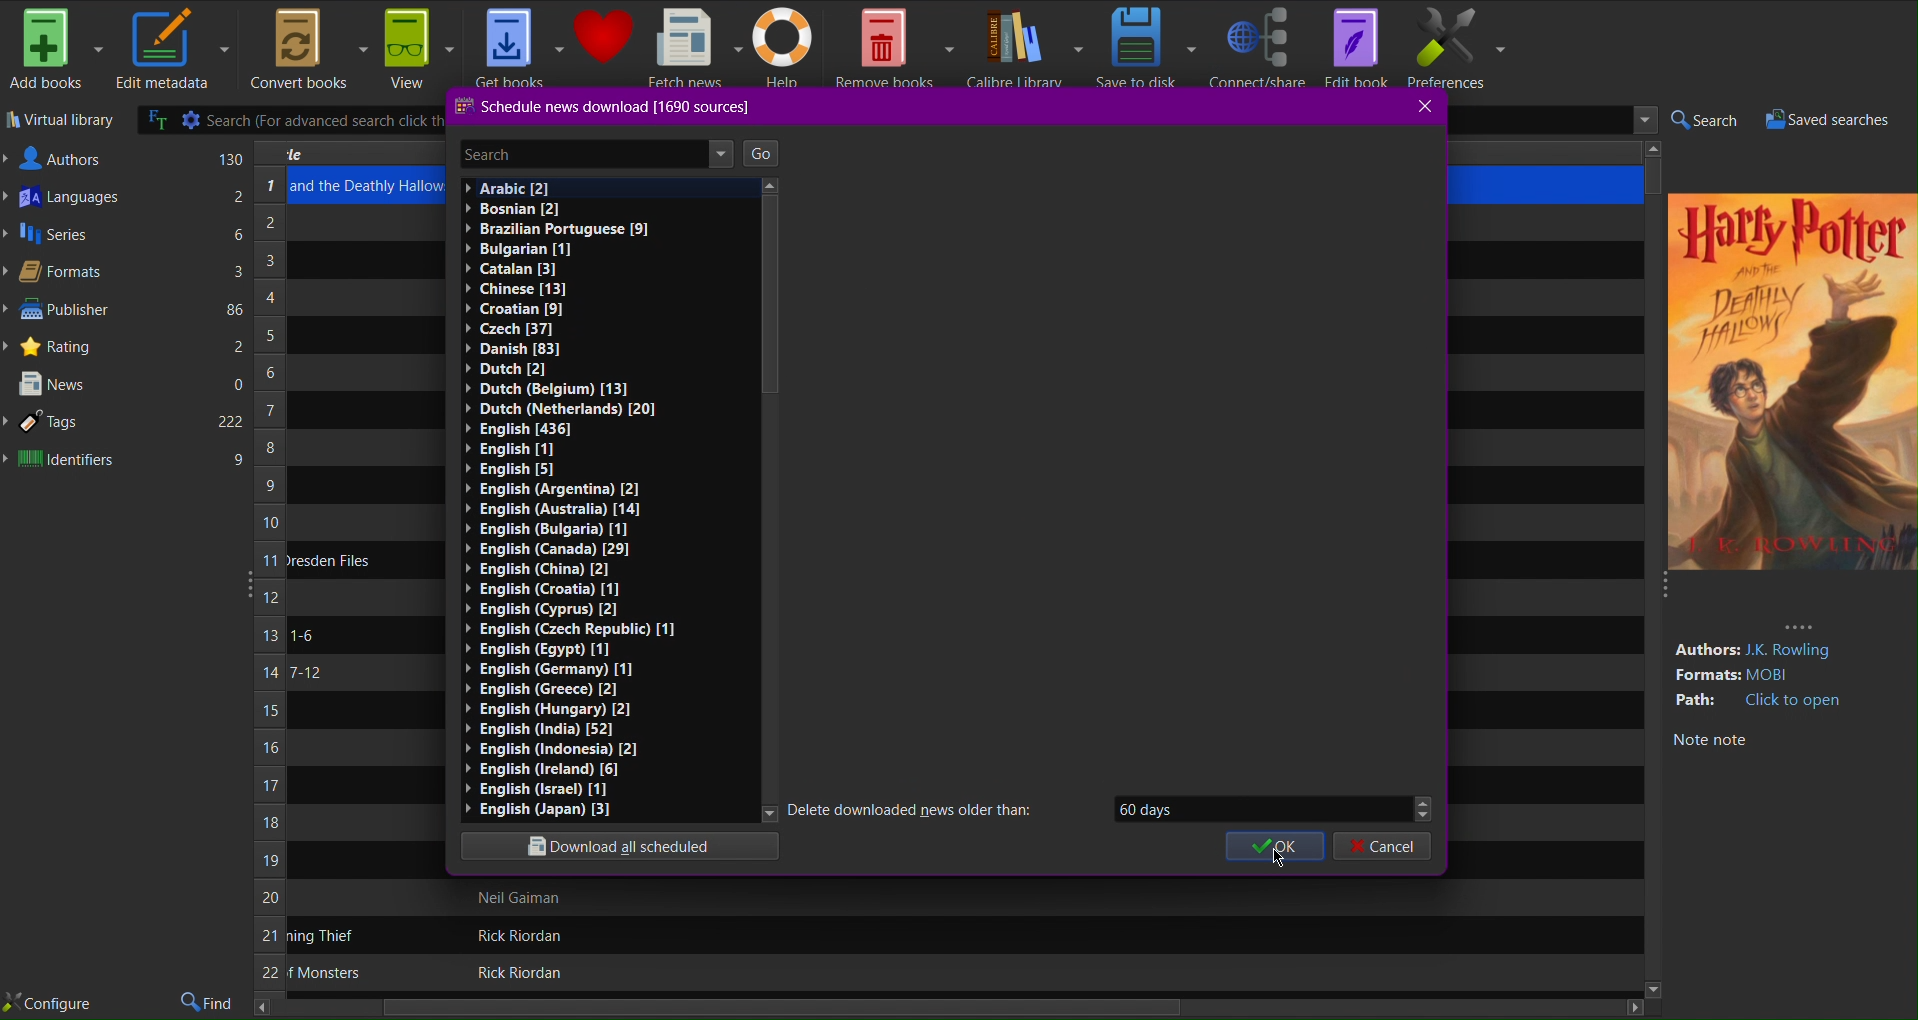  What do you see at coordinates (305, 50) in the screenshot?
I see `Convert` at bounding box center [305, 50].